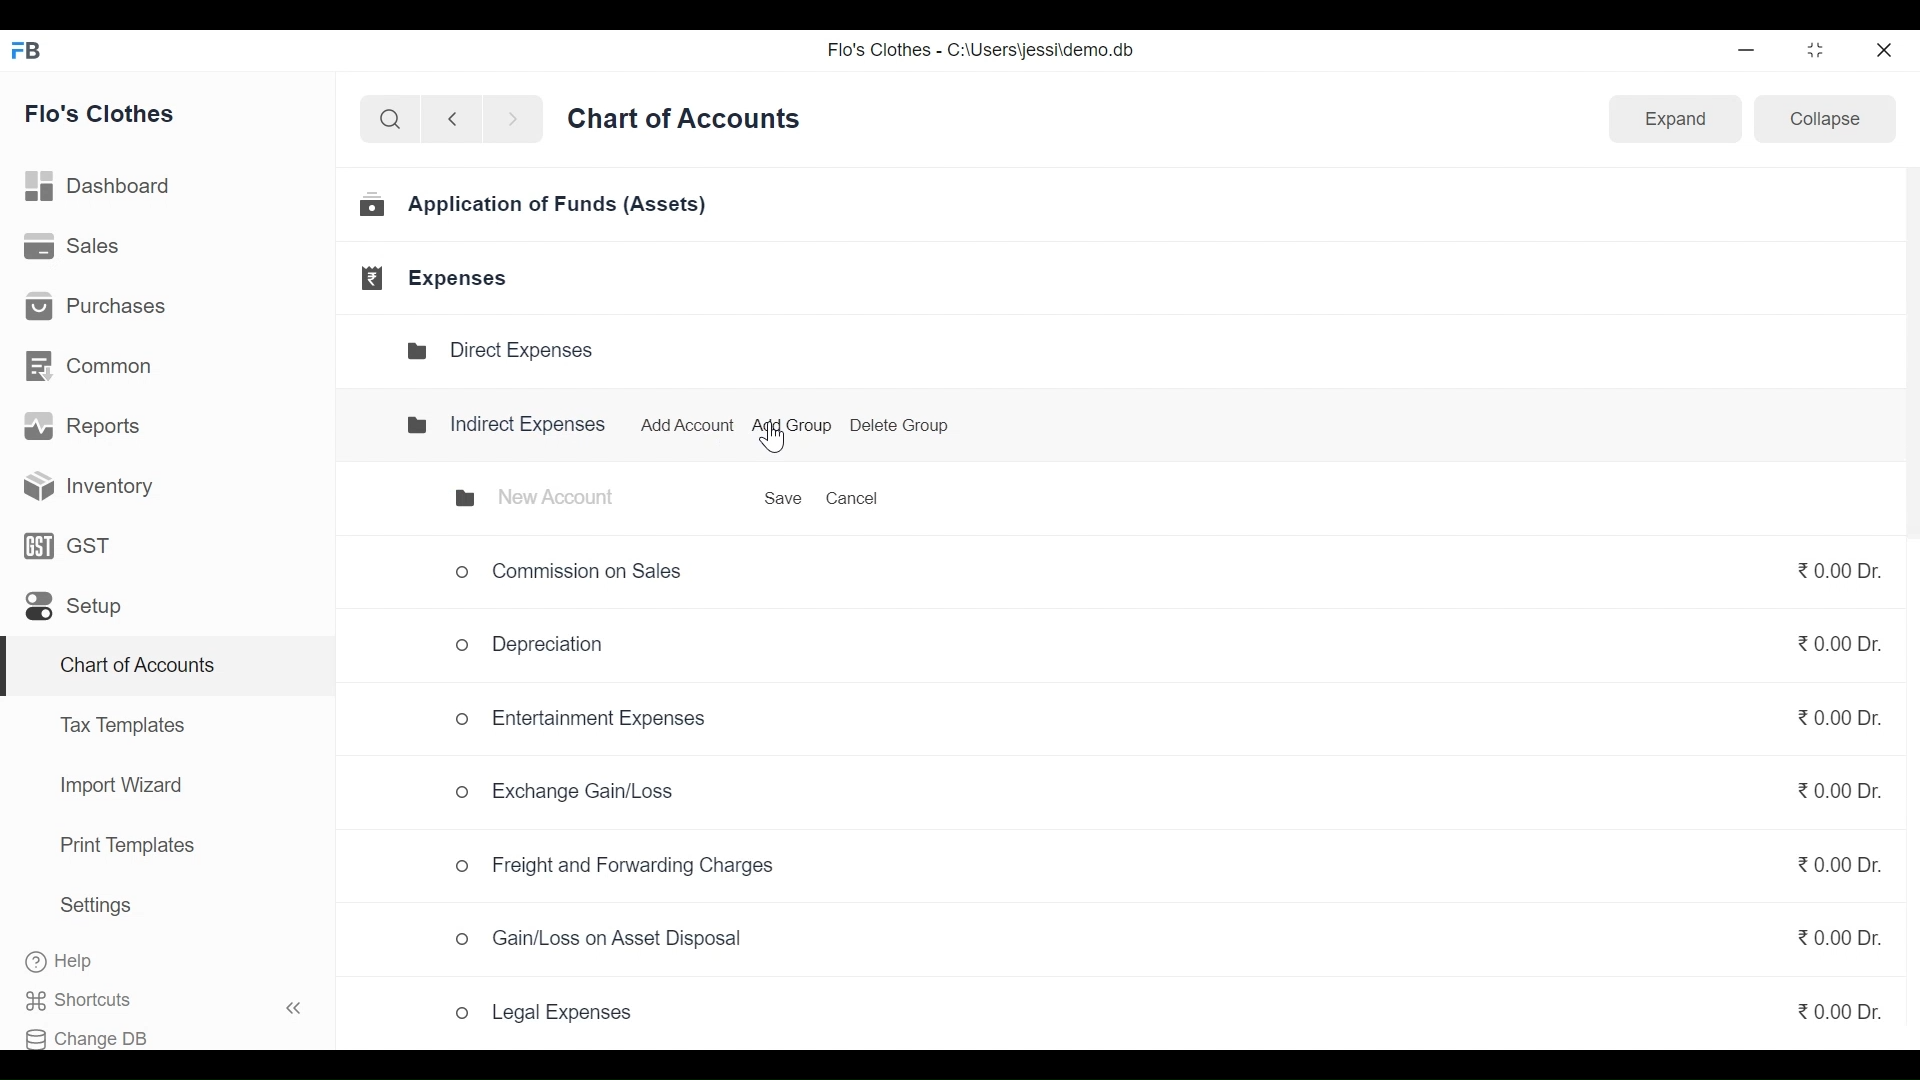 This screenshot has height=1080, width=1920. I want to click on back, so click(460, 122).